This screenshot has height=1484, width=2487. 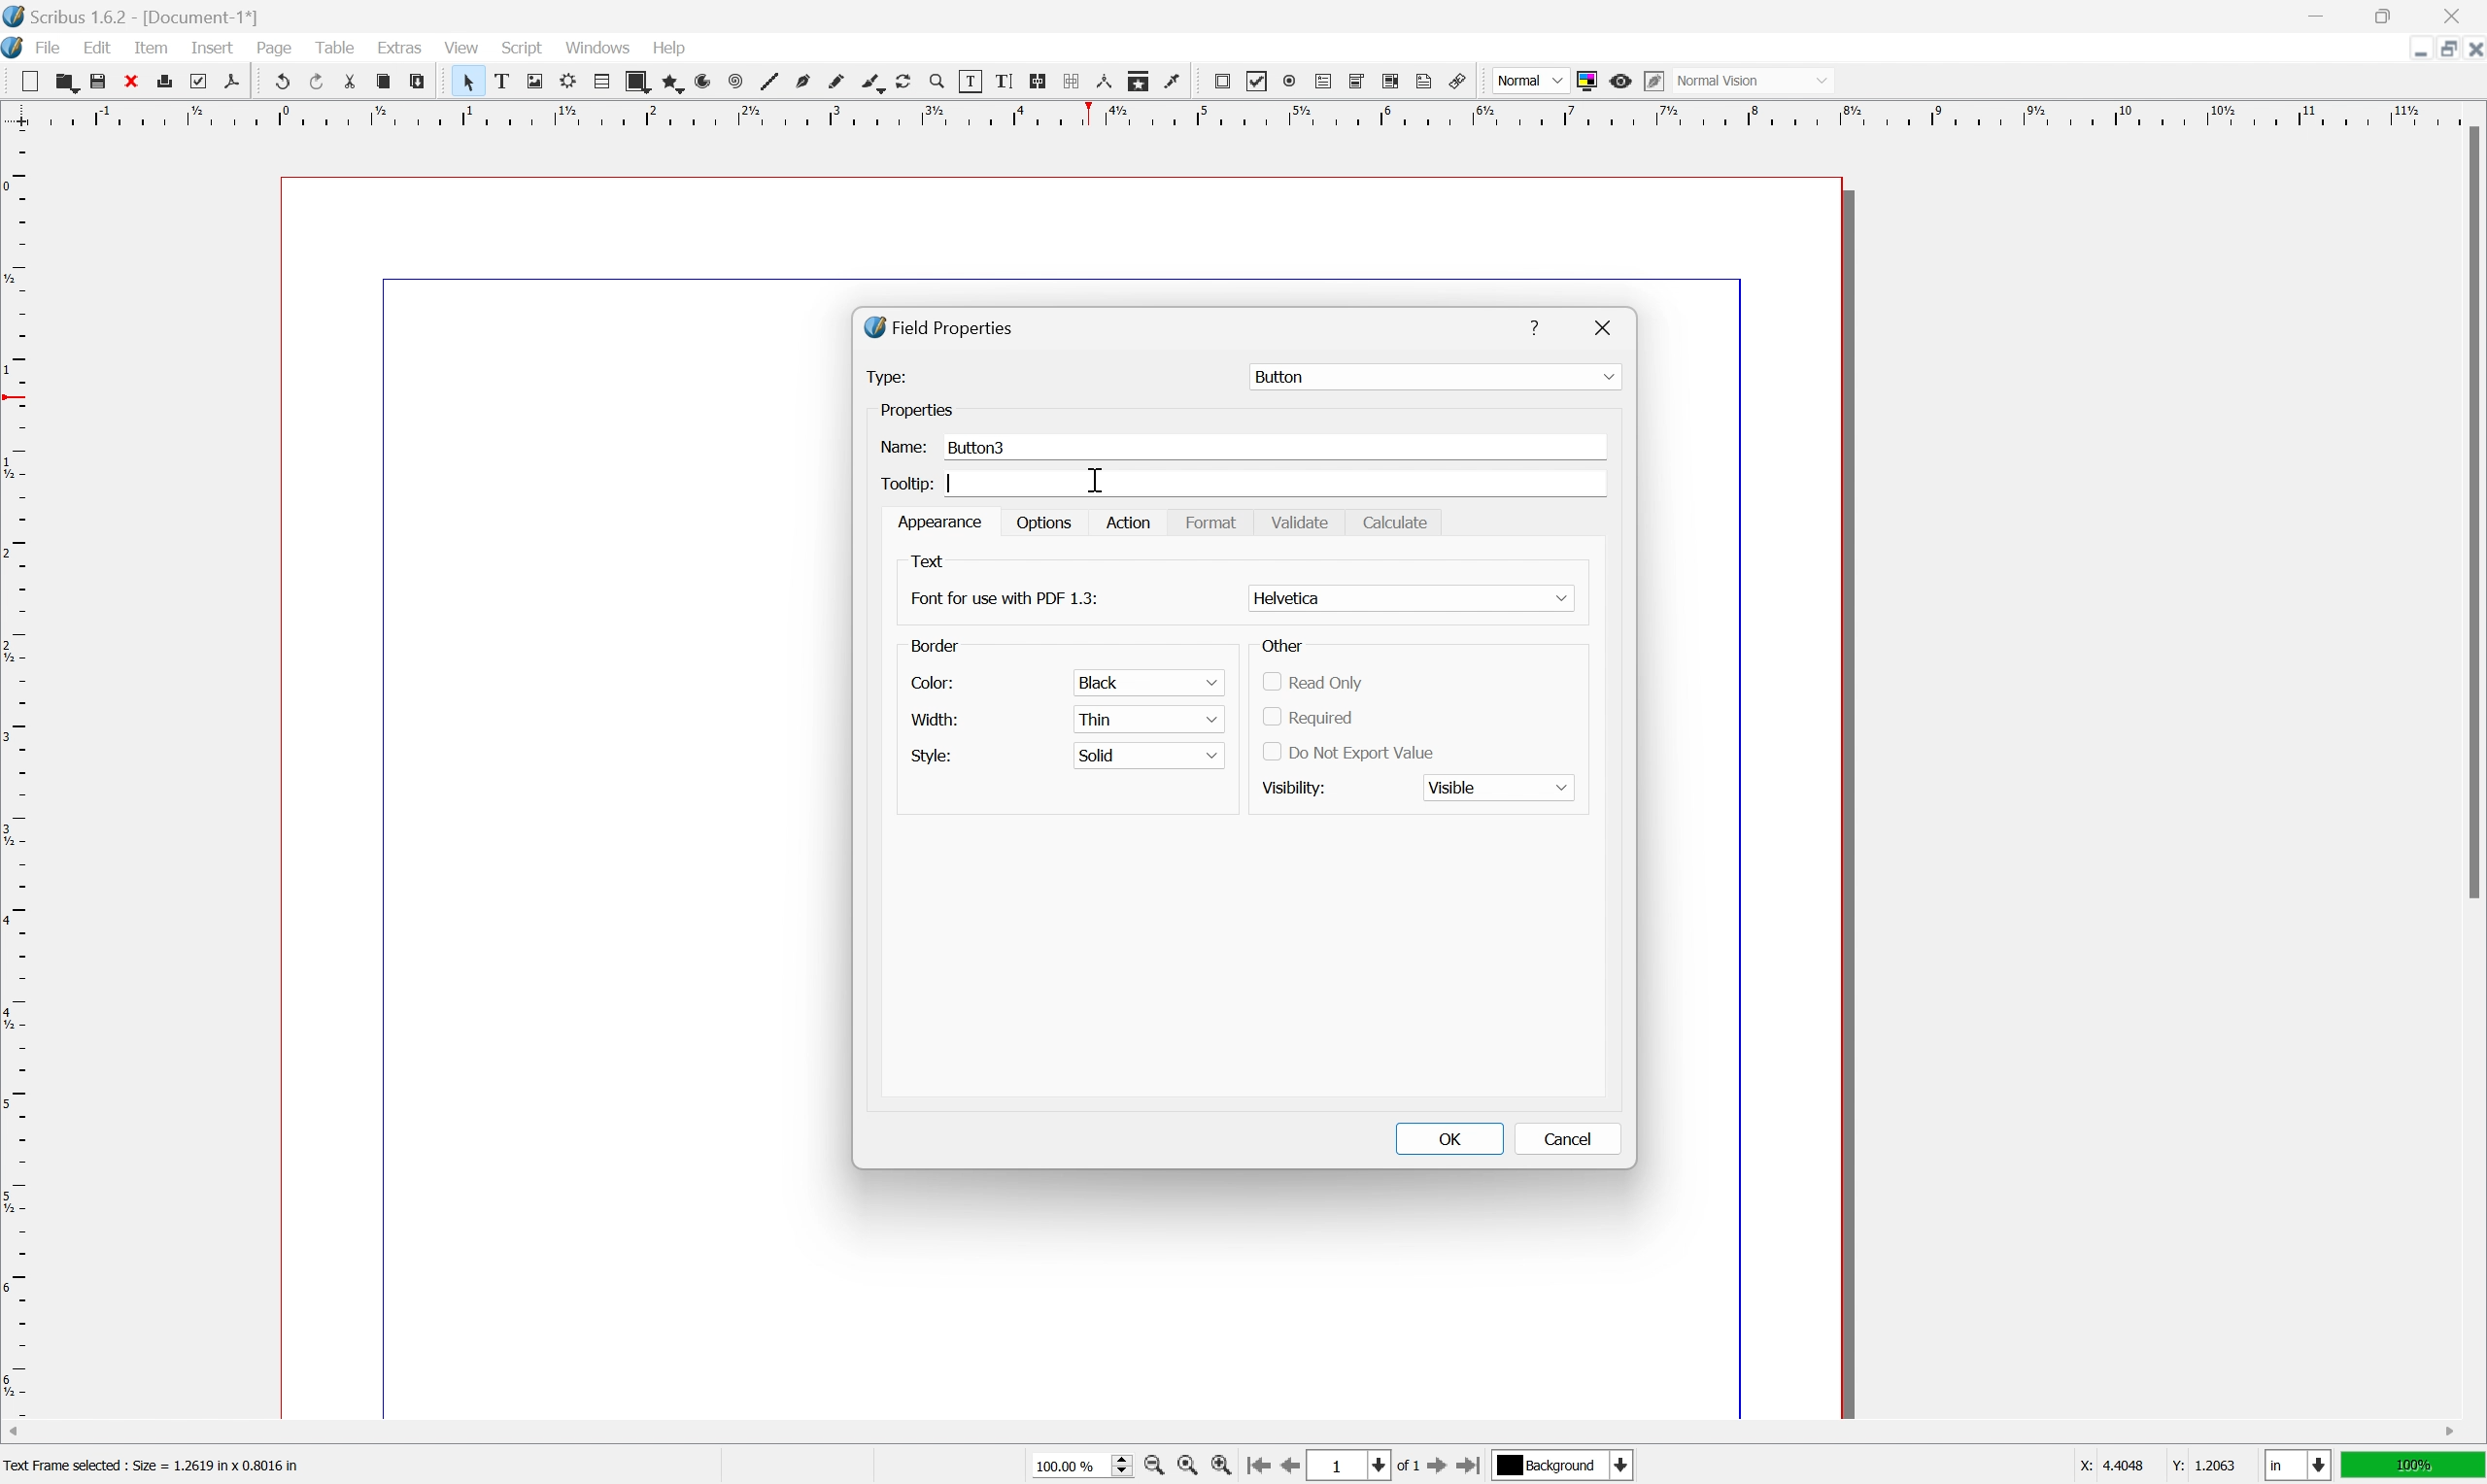 I want to click on help, so click(x=669, y=48).